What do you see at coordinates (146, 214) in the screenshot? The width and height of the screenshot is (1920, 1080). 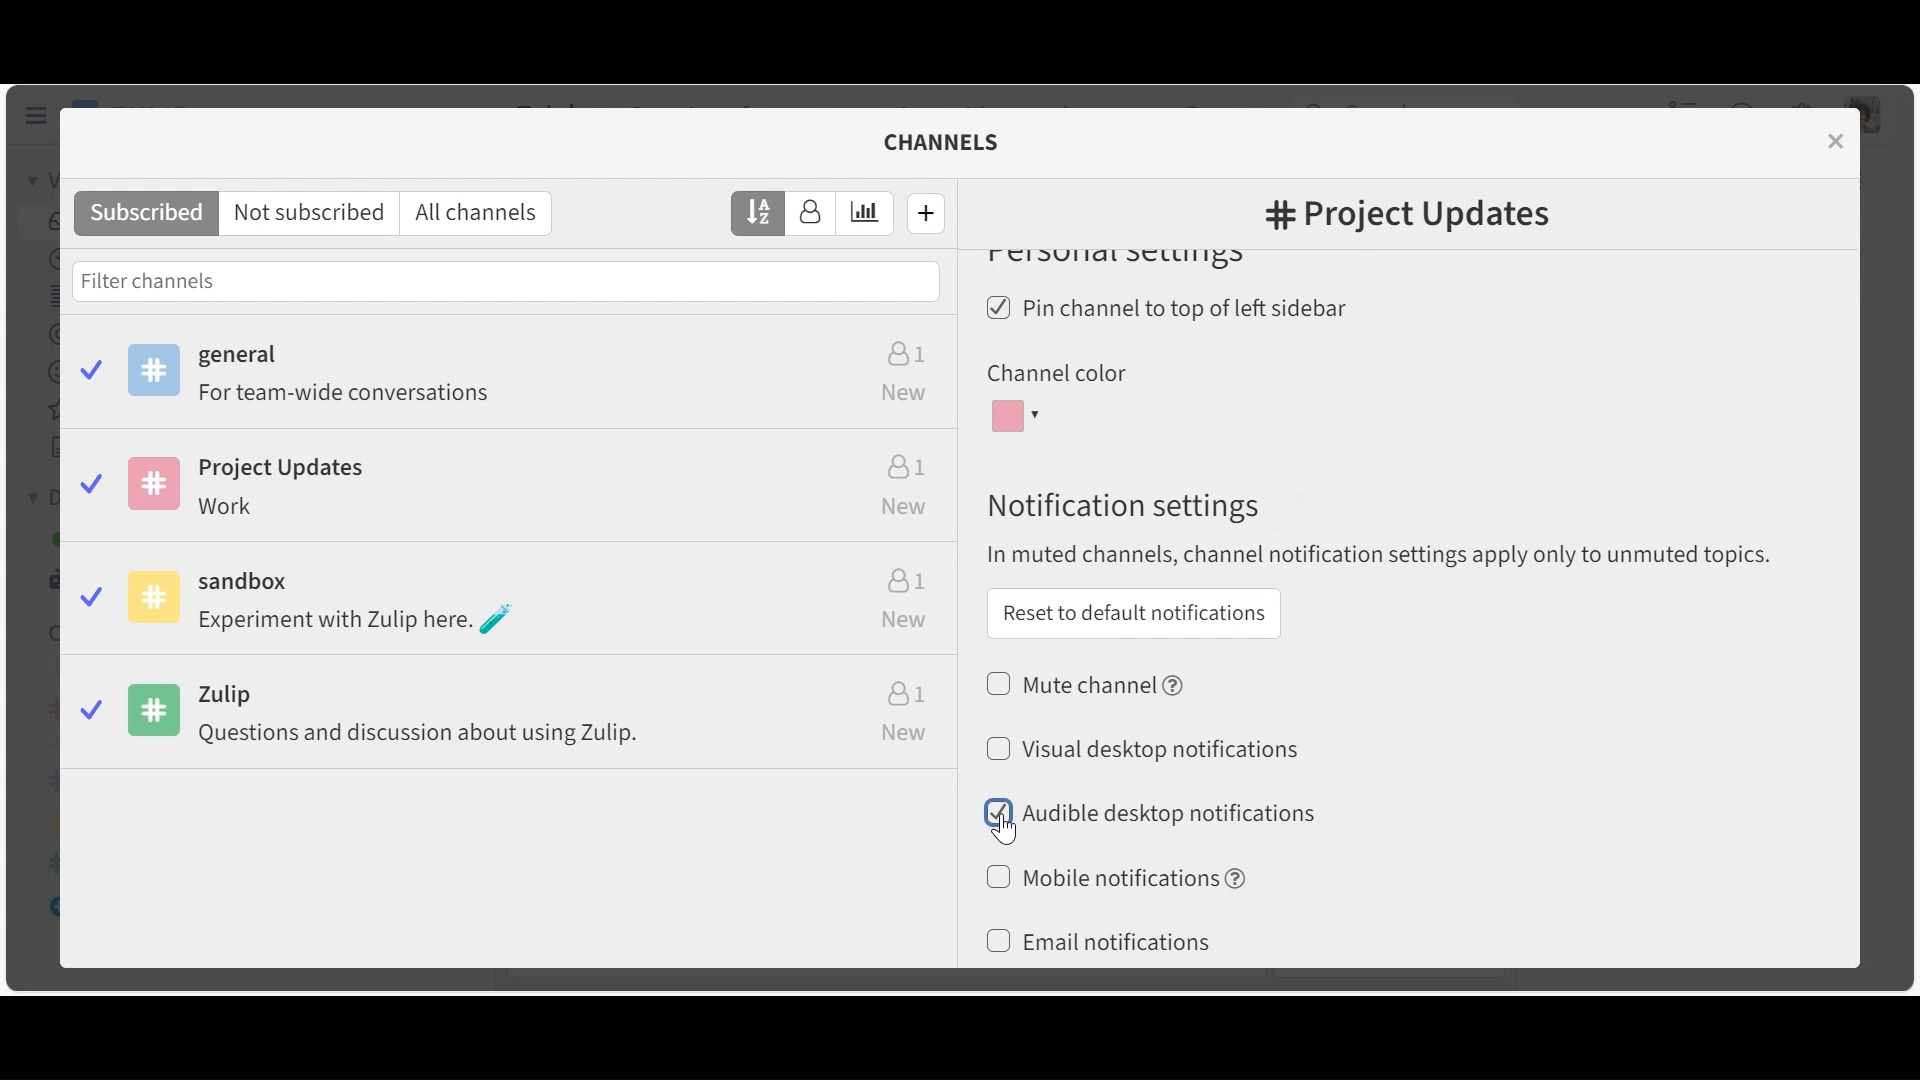 I see `Subscribed channels` at bounding box center [146, 214].